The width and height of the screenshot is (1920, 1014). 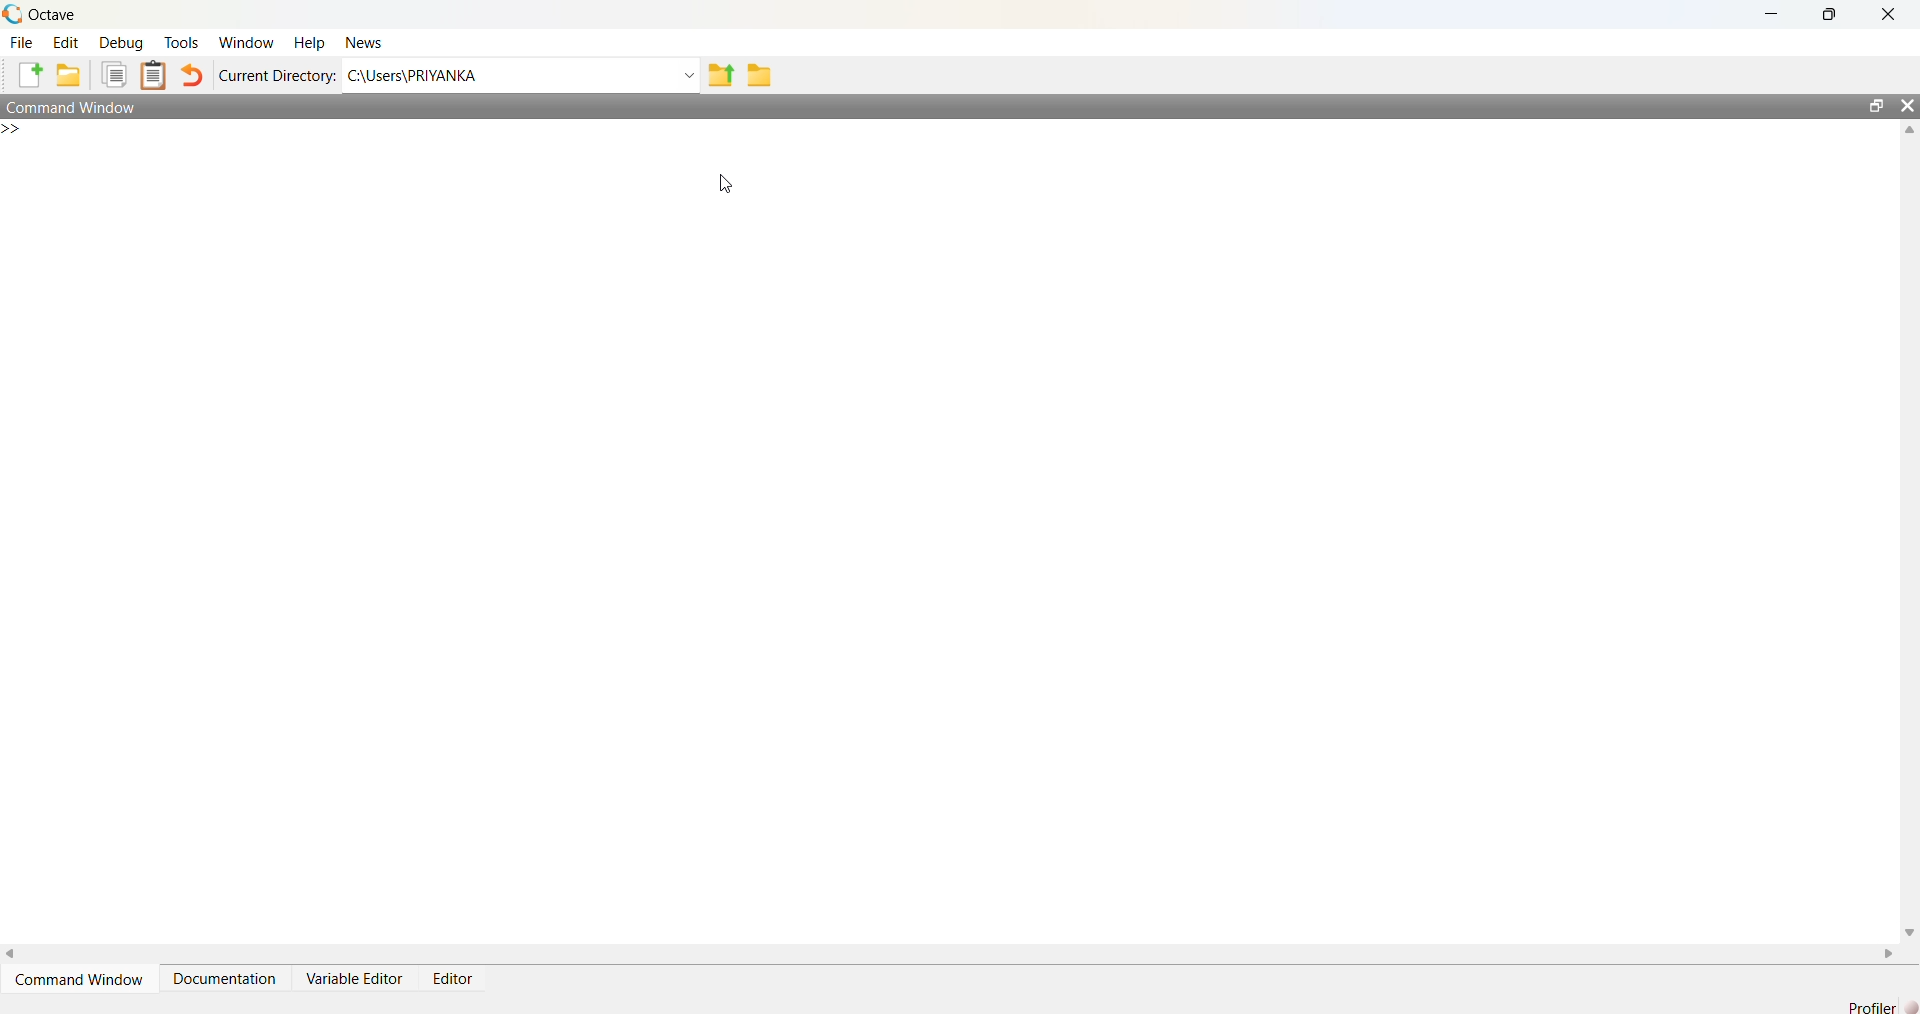 I want to click on Browse directories, so click(x=758, y=74).